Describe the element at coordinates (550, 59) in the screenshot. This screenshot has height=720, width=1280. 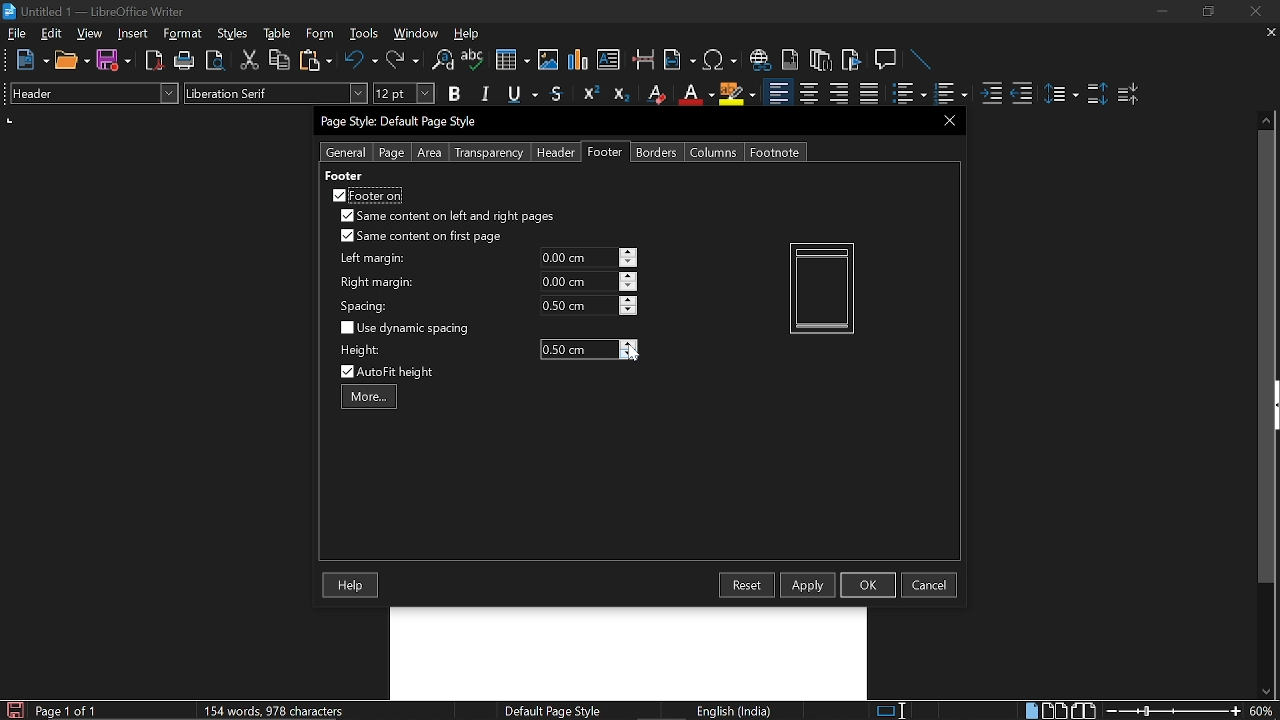
I see `Insert image` at that location.